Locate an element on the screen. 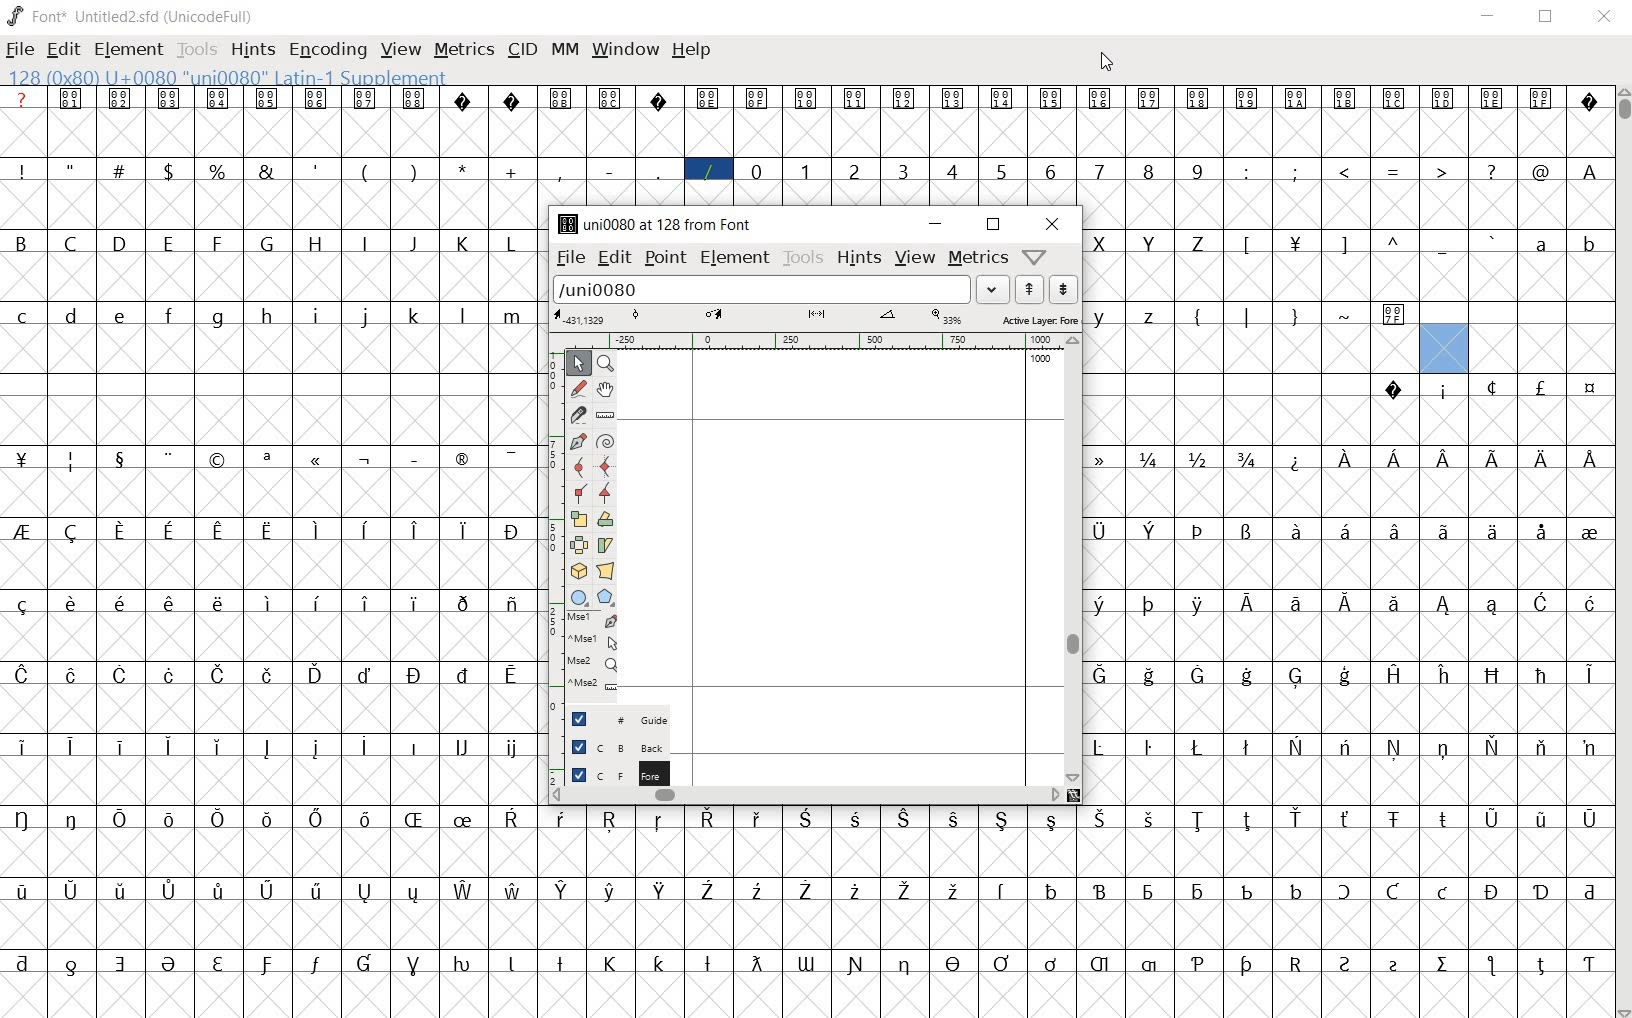  glyph is located at coordinates (1541, 602).